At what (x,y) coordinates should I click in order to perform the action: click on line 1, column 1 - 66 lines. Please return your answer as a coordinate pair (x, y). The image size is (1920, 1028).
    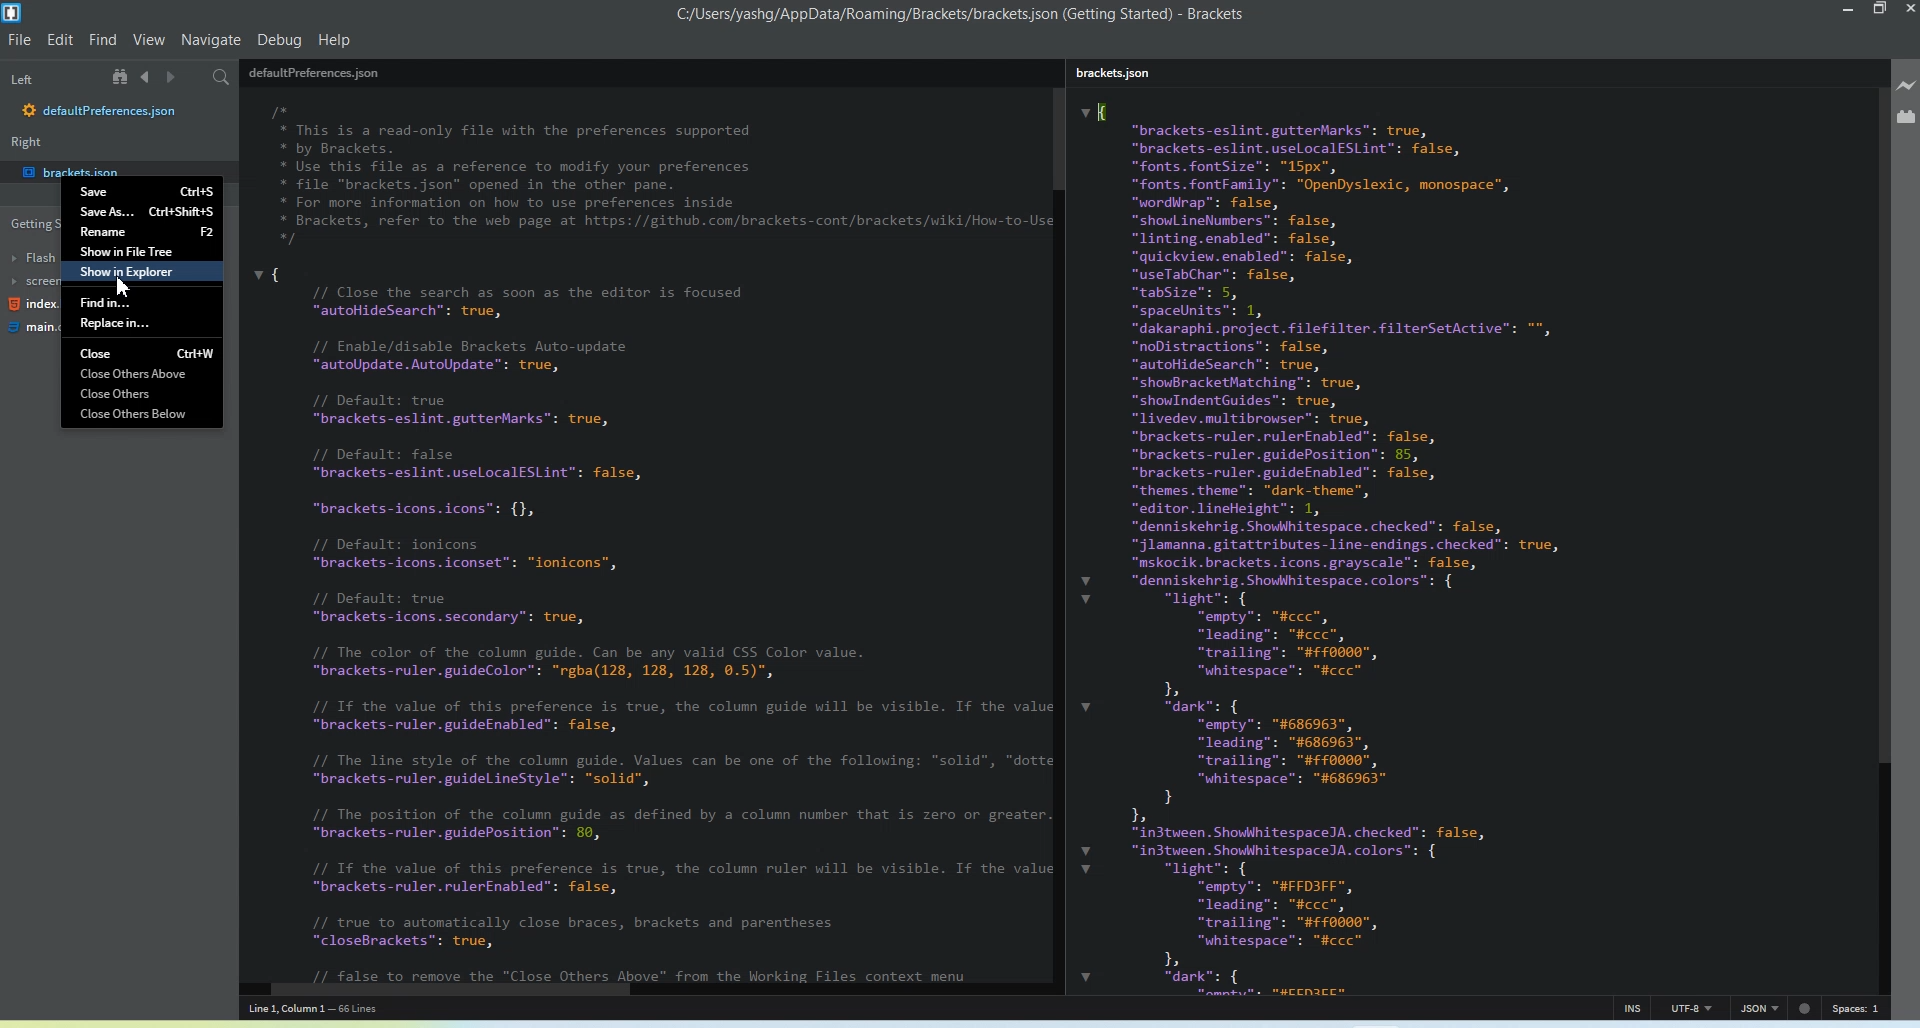
    Looking at the image, I should click on (337, 1010).